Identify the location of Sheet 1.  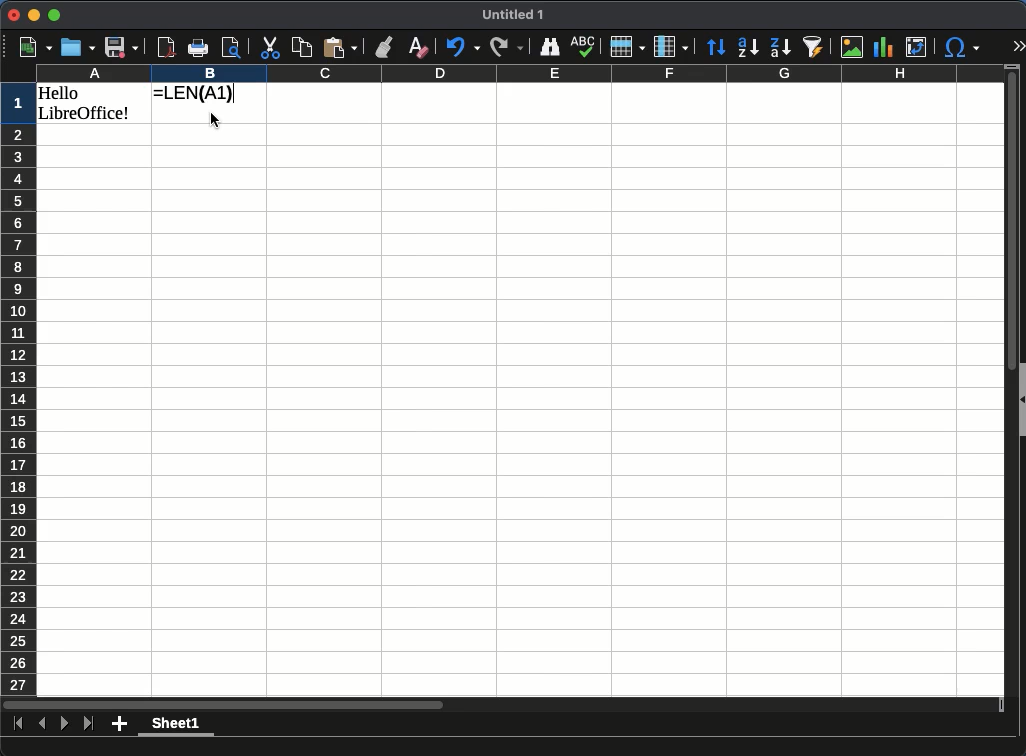
(176, 726).